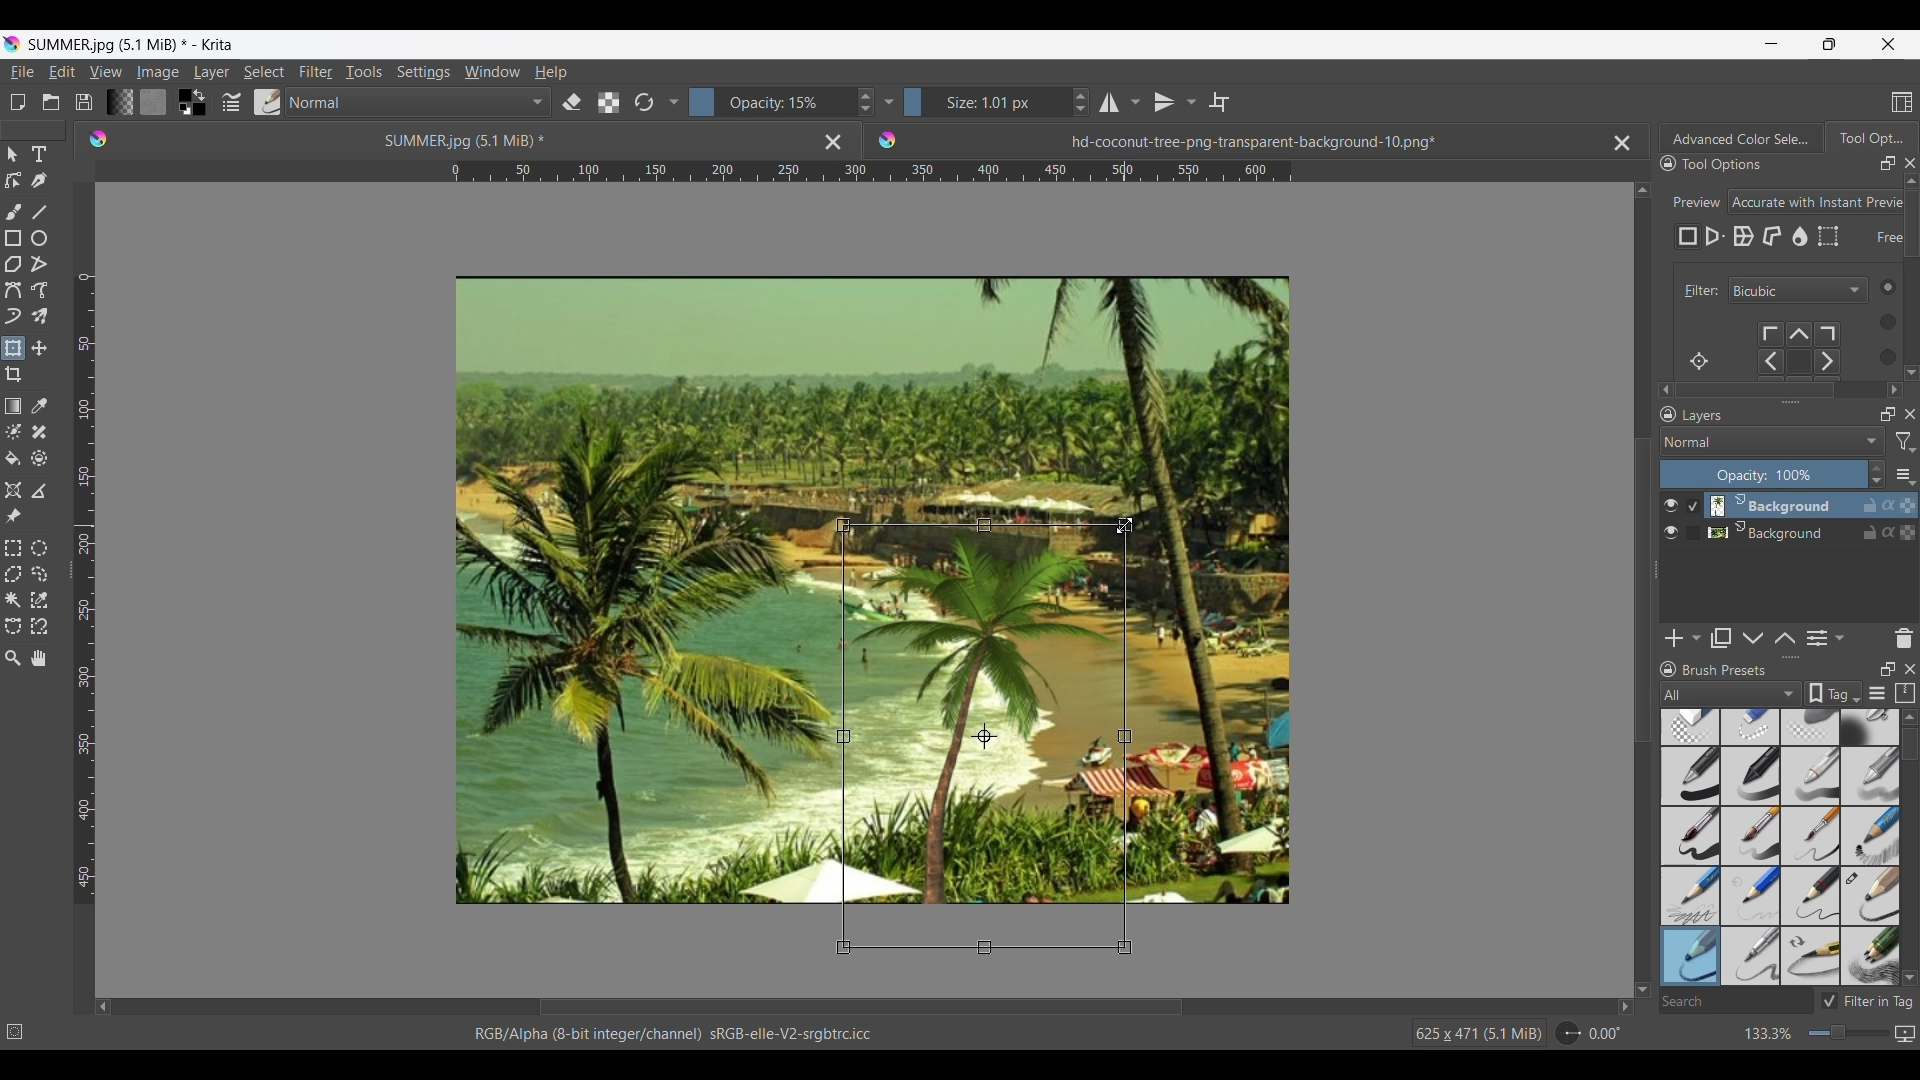 Image resolution: width=1920 pixels, height=1080 pixels. What do you see at coordinates (1753, 639) in the screenshot?
I see `Move layer/mask down` at bounding box center [1753, 639].